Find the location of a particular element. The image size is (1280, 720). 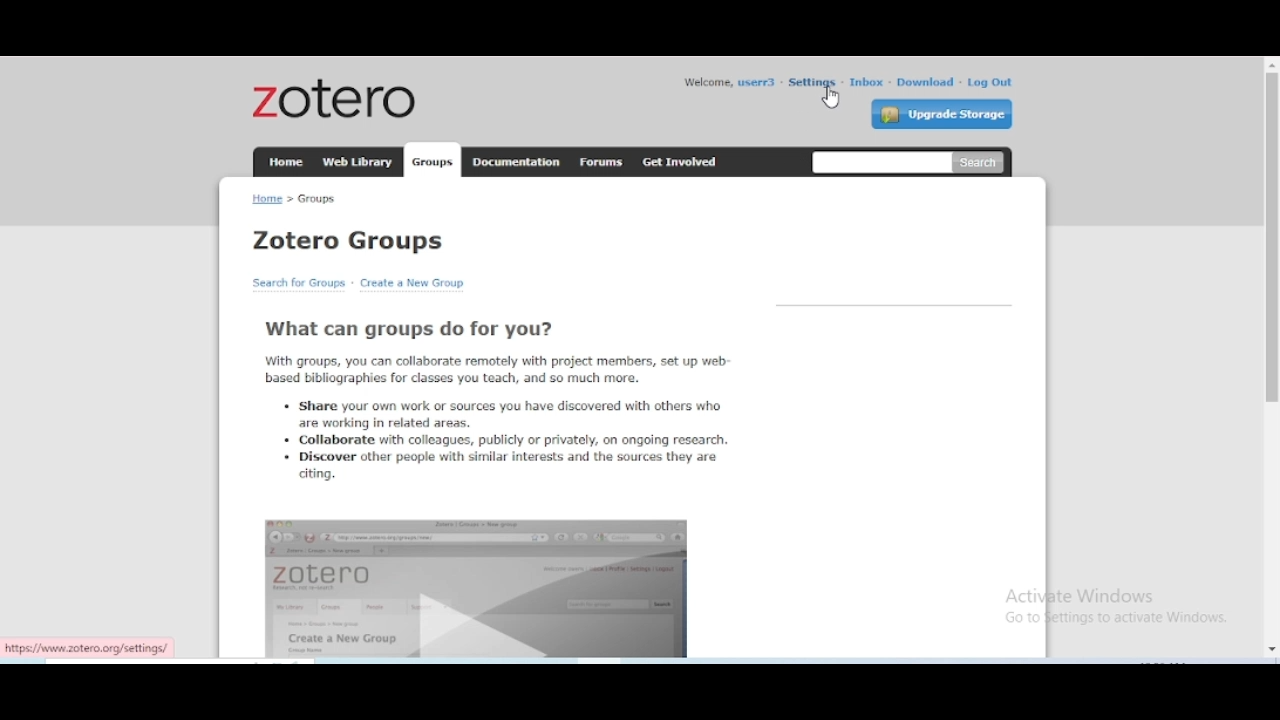

documentation is located at coordinates (516, 161).